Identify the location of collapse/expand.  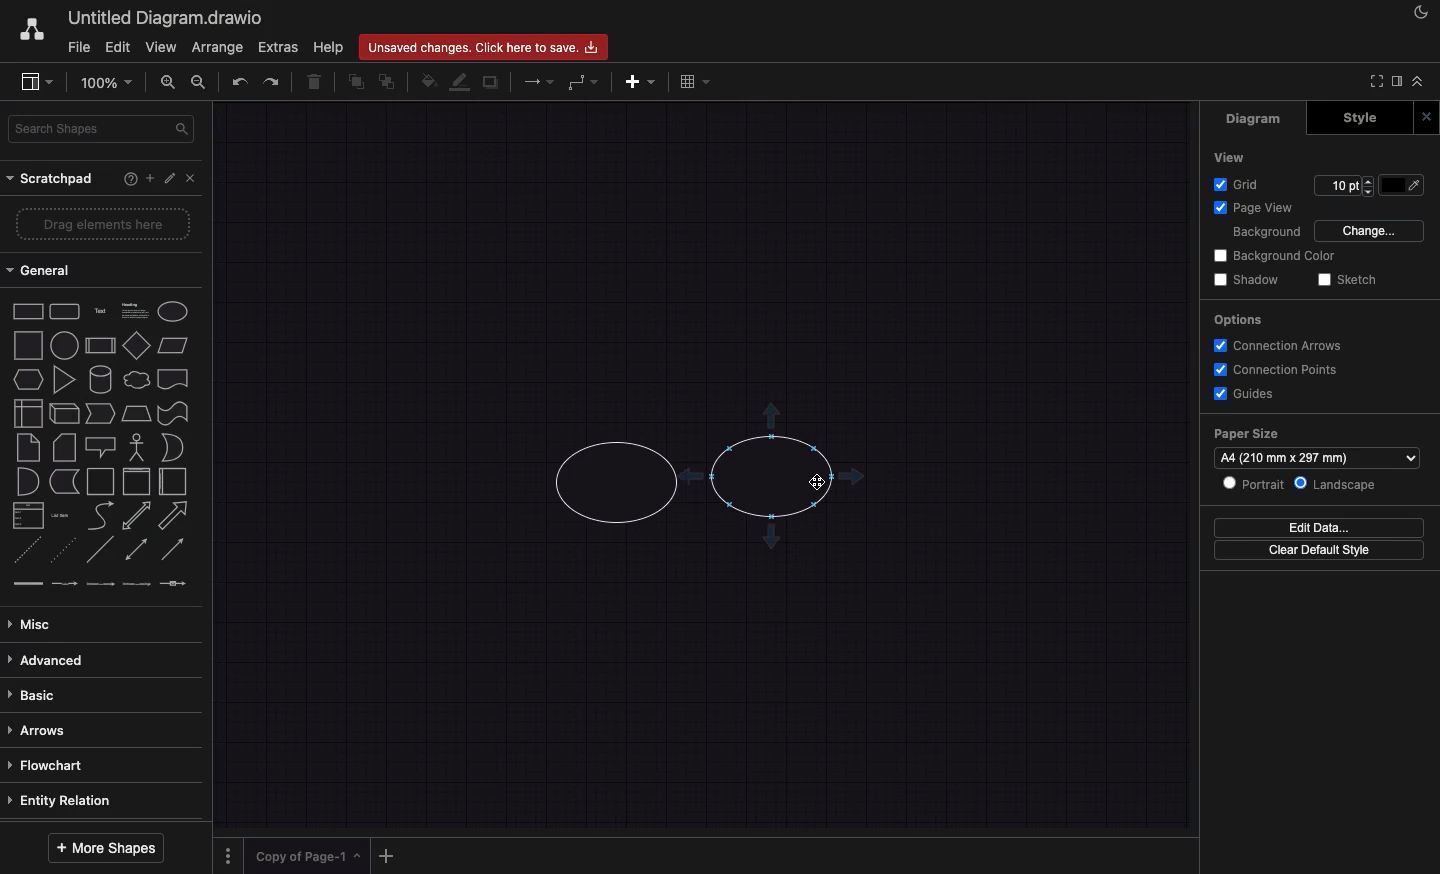
(1422, 80).